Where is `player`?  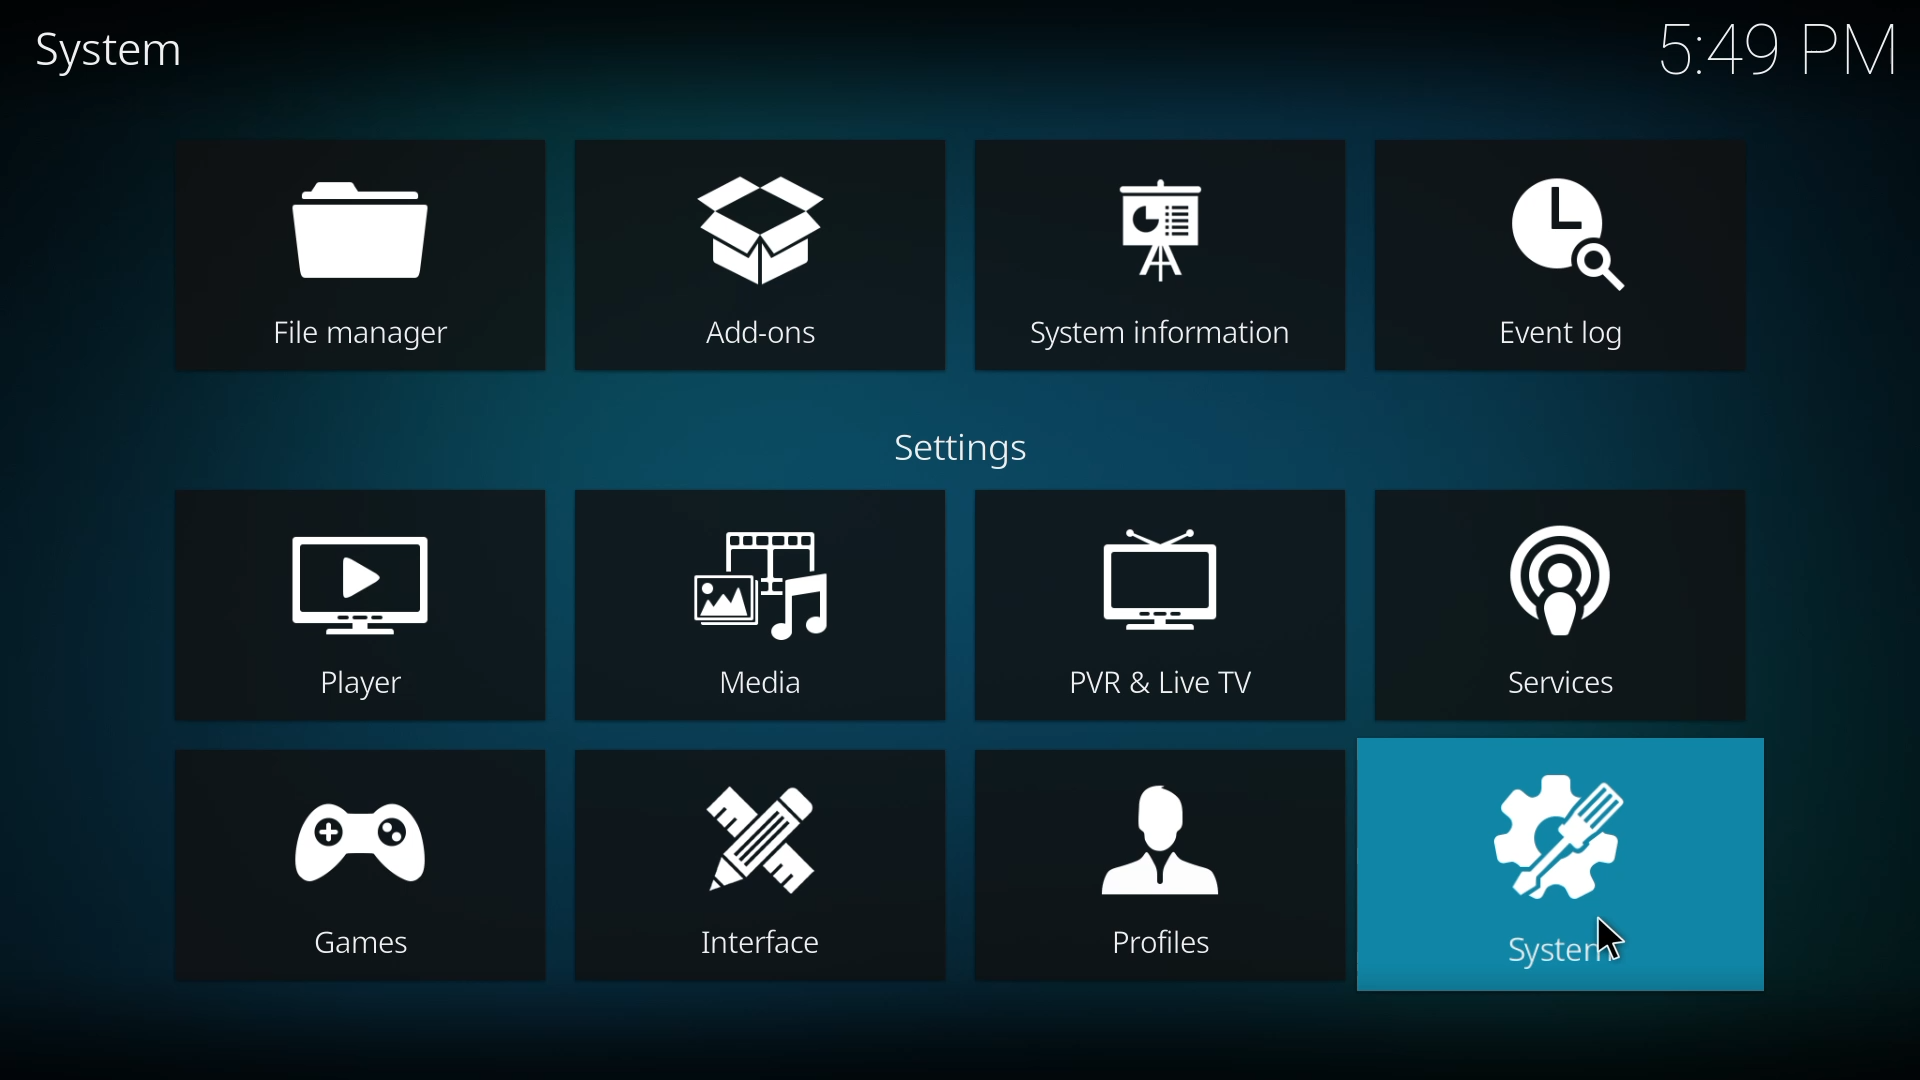
player is located at coordinates (358, 615).